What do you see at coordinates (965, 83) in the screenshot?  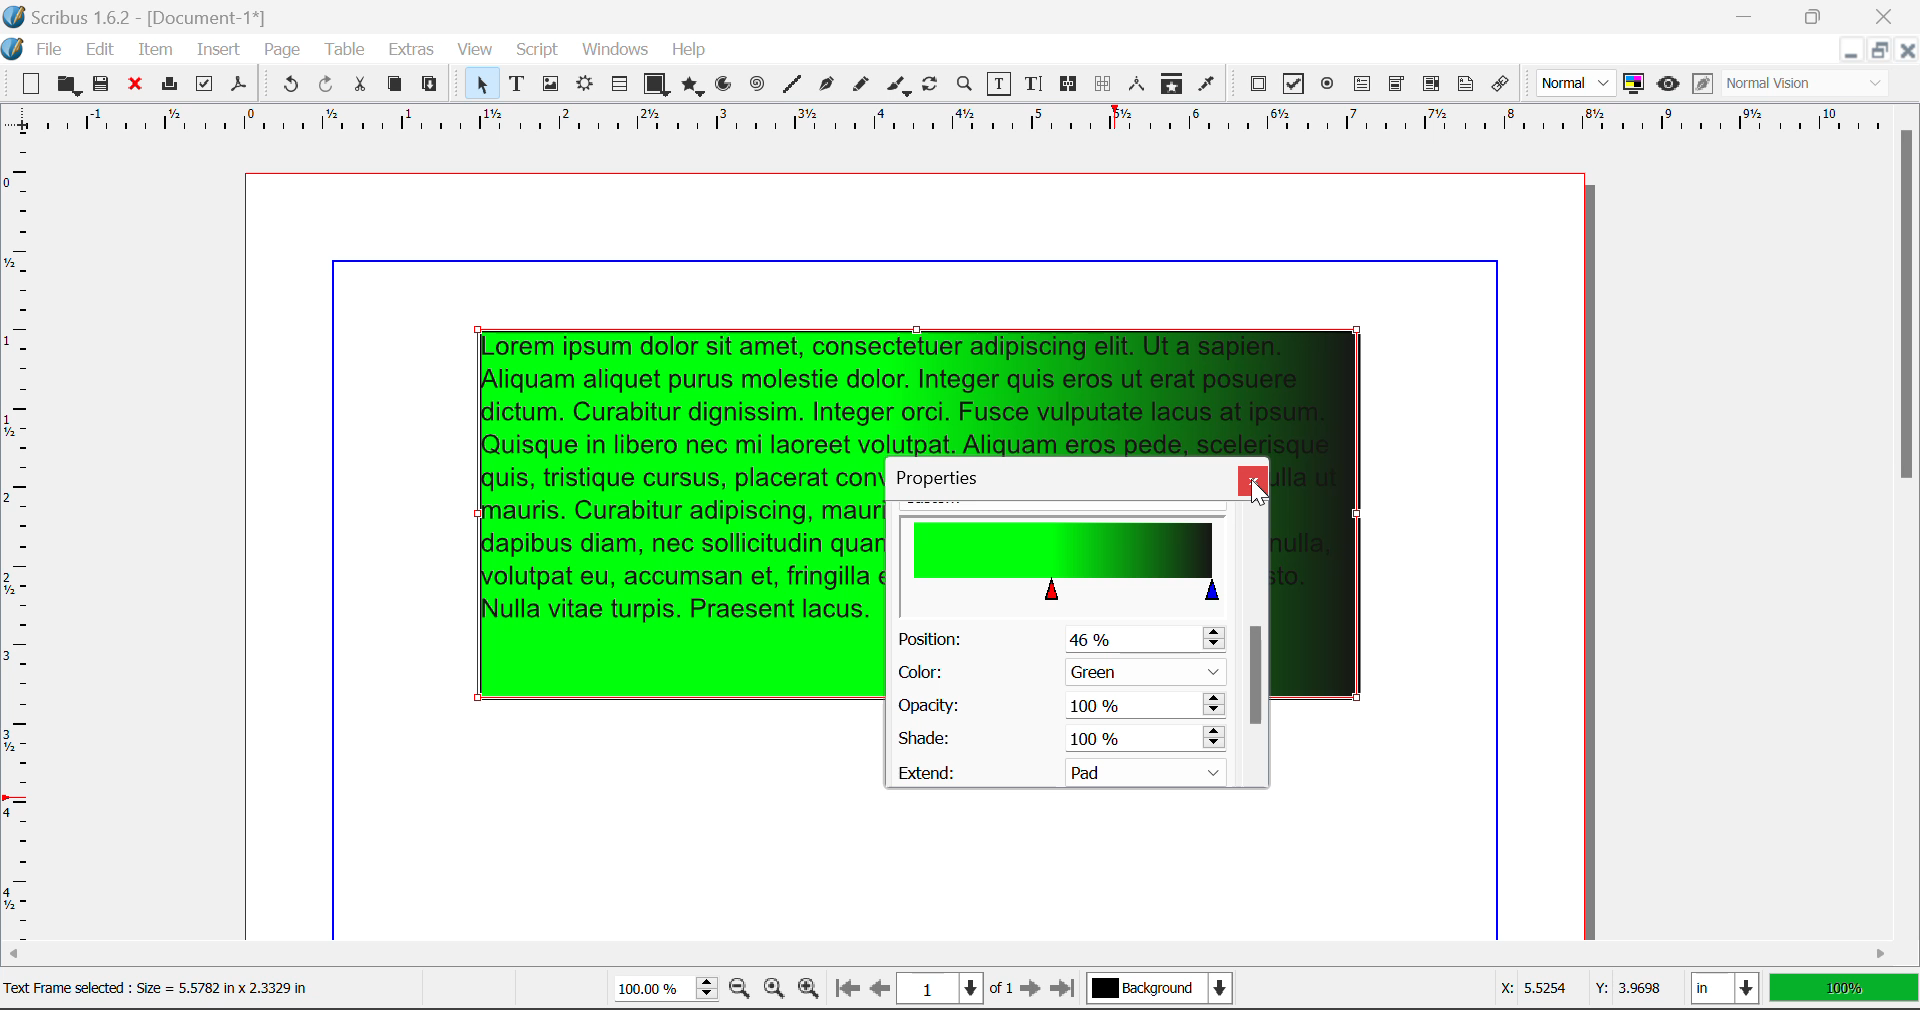 I see `Zoom` at bounding box center [965, 83].